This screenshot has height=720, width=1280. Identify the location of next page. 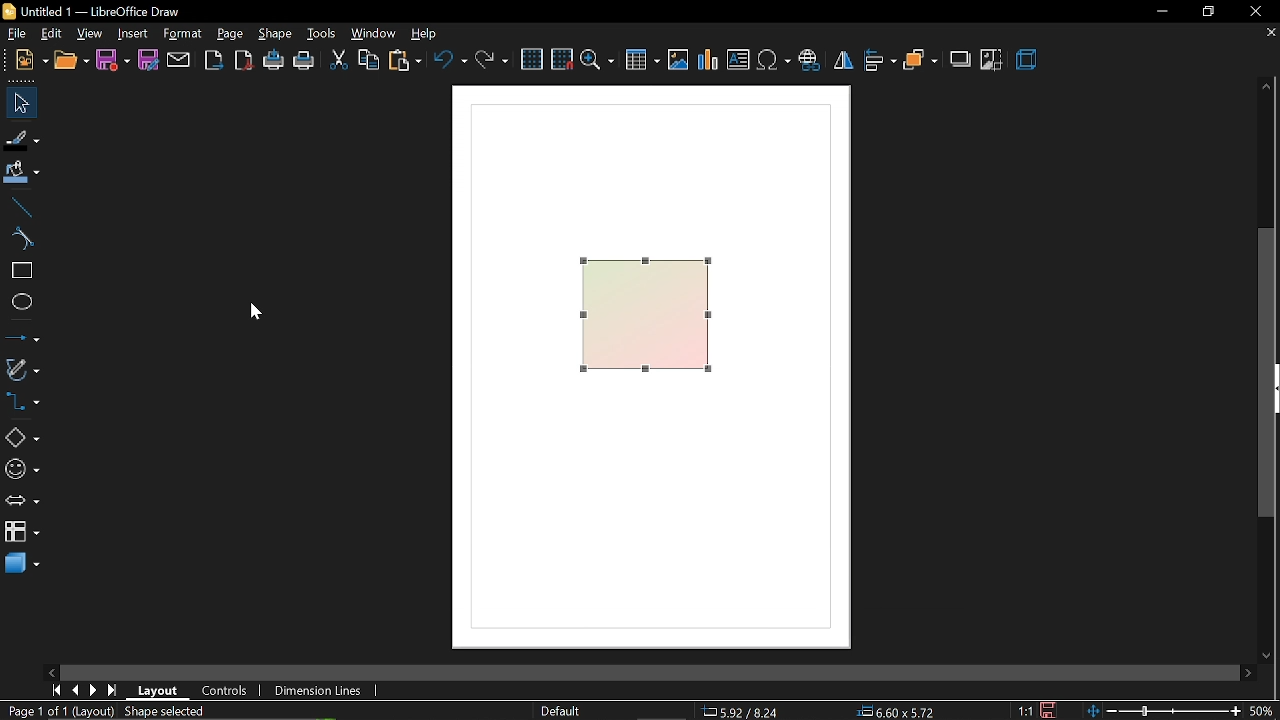
(94, 689).